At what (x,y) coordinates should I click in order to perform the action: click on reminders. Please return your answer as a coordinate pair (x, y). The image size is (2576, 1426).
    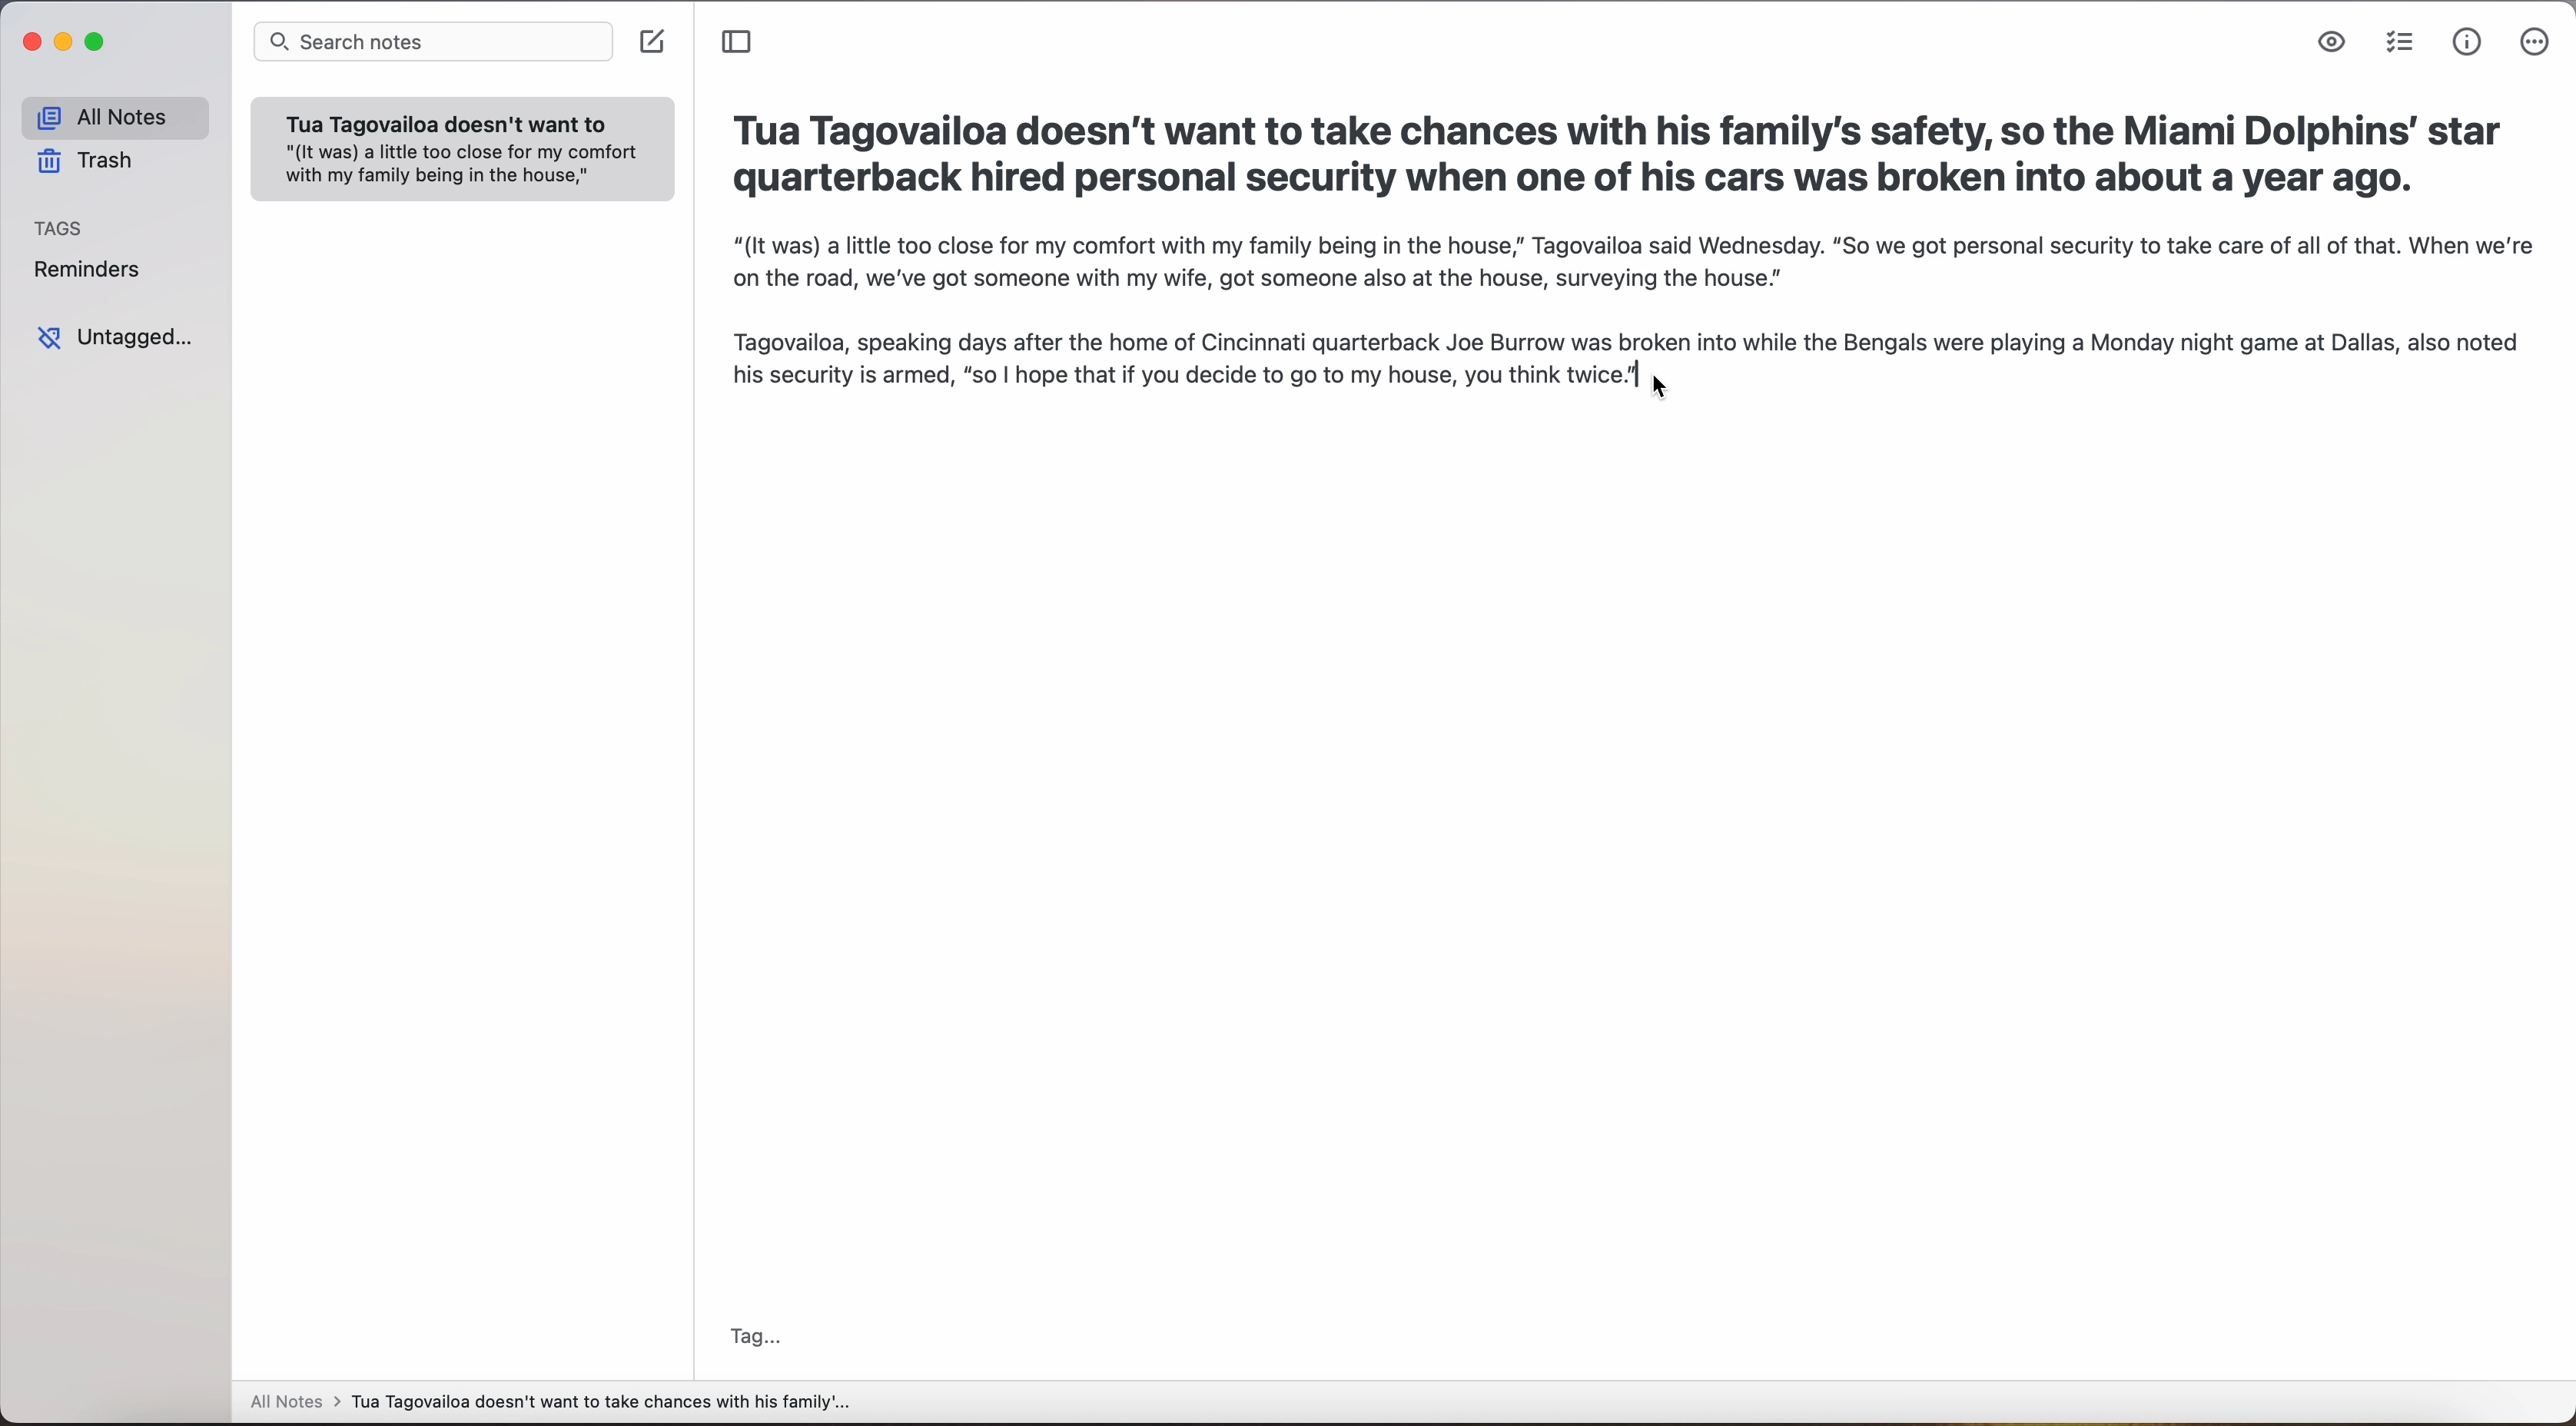
    Looking at the image, I should click on (92, 270).